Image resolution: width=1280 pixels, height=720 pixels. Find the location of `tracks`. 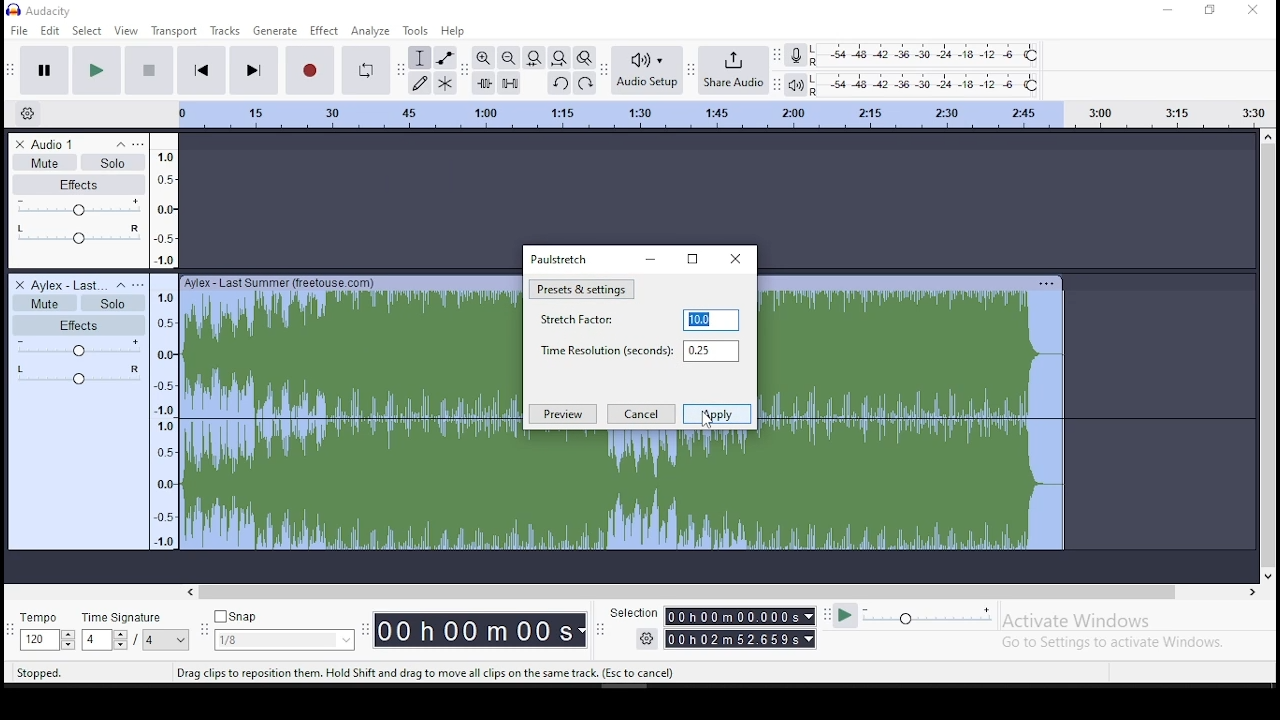

tracks is located at coordinates (225, 30).